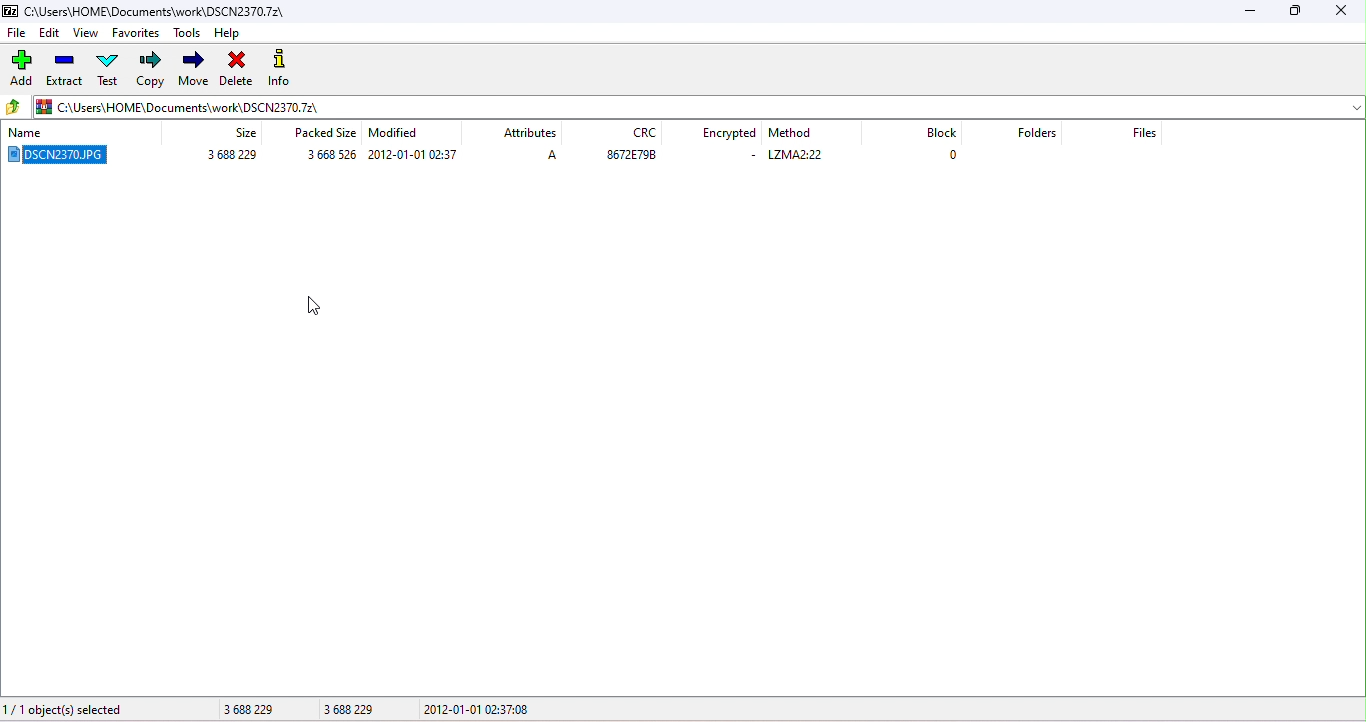 The width and height of the screenshot is (1366, 722). What do you see at coordinates (65, 72) in the screenshot?
I see `extract` at bounding box center [65, 72].